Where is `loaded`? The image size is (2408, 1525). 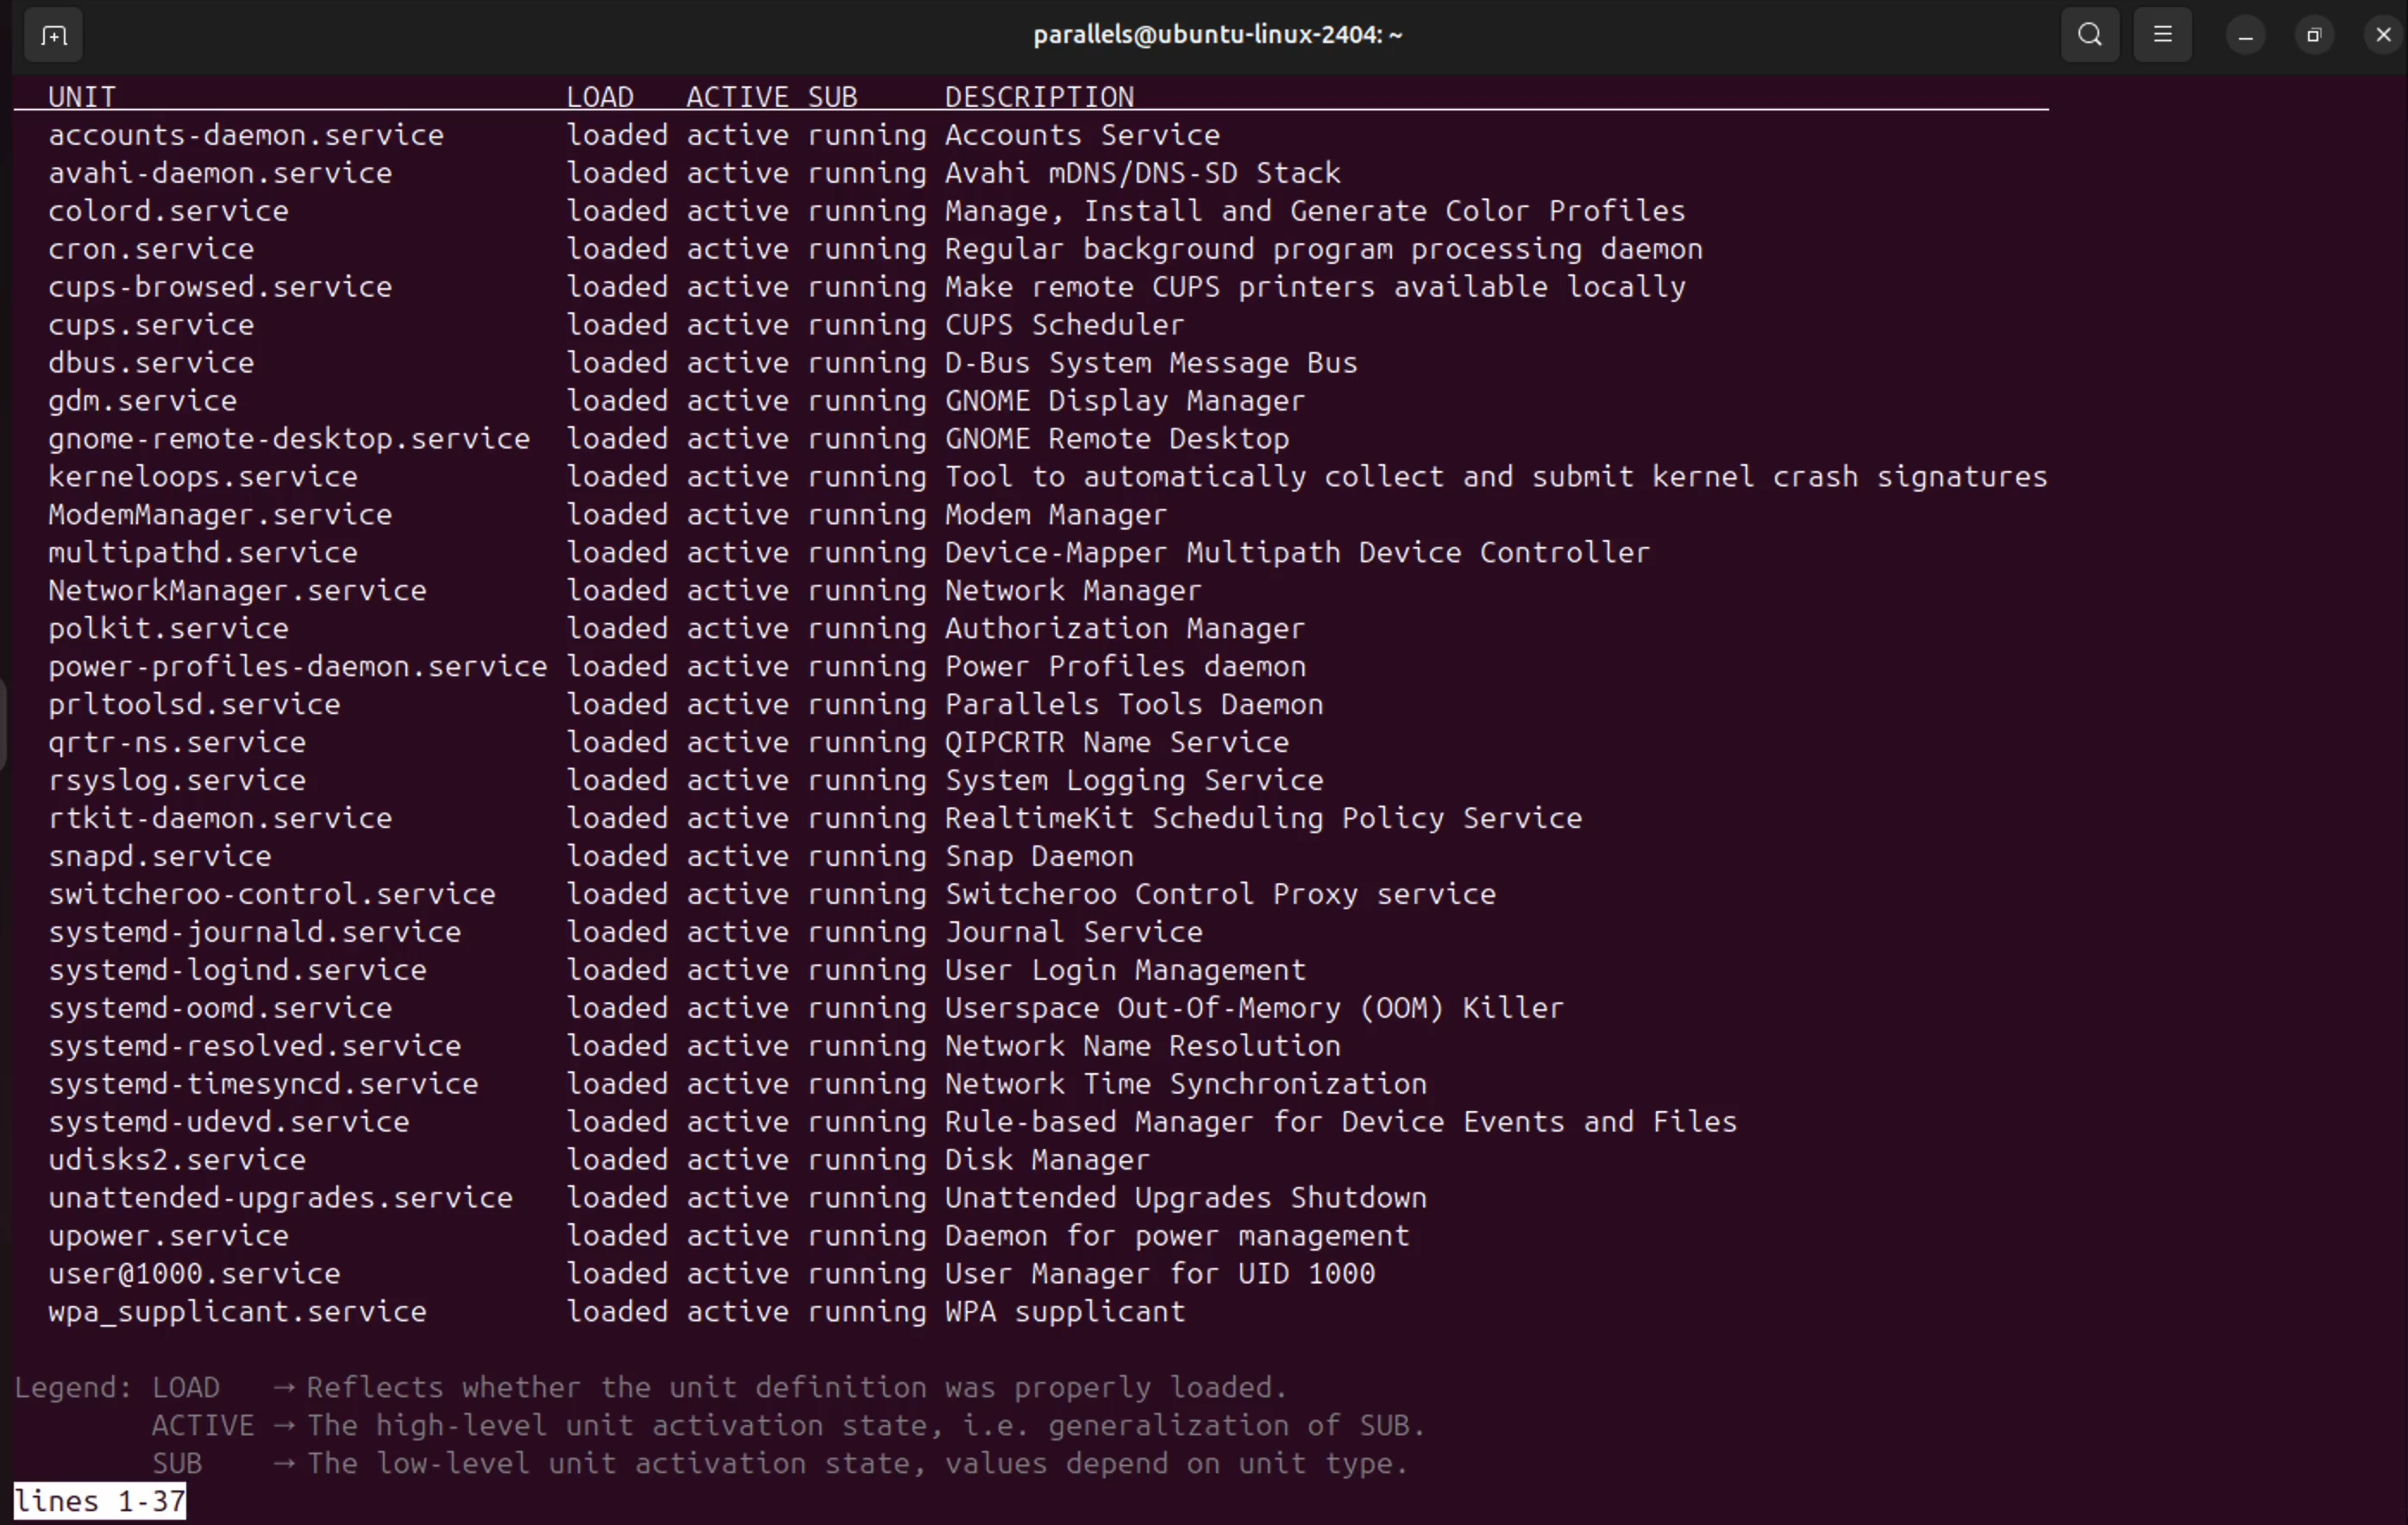 loaded is located at coordinates (613, 705).